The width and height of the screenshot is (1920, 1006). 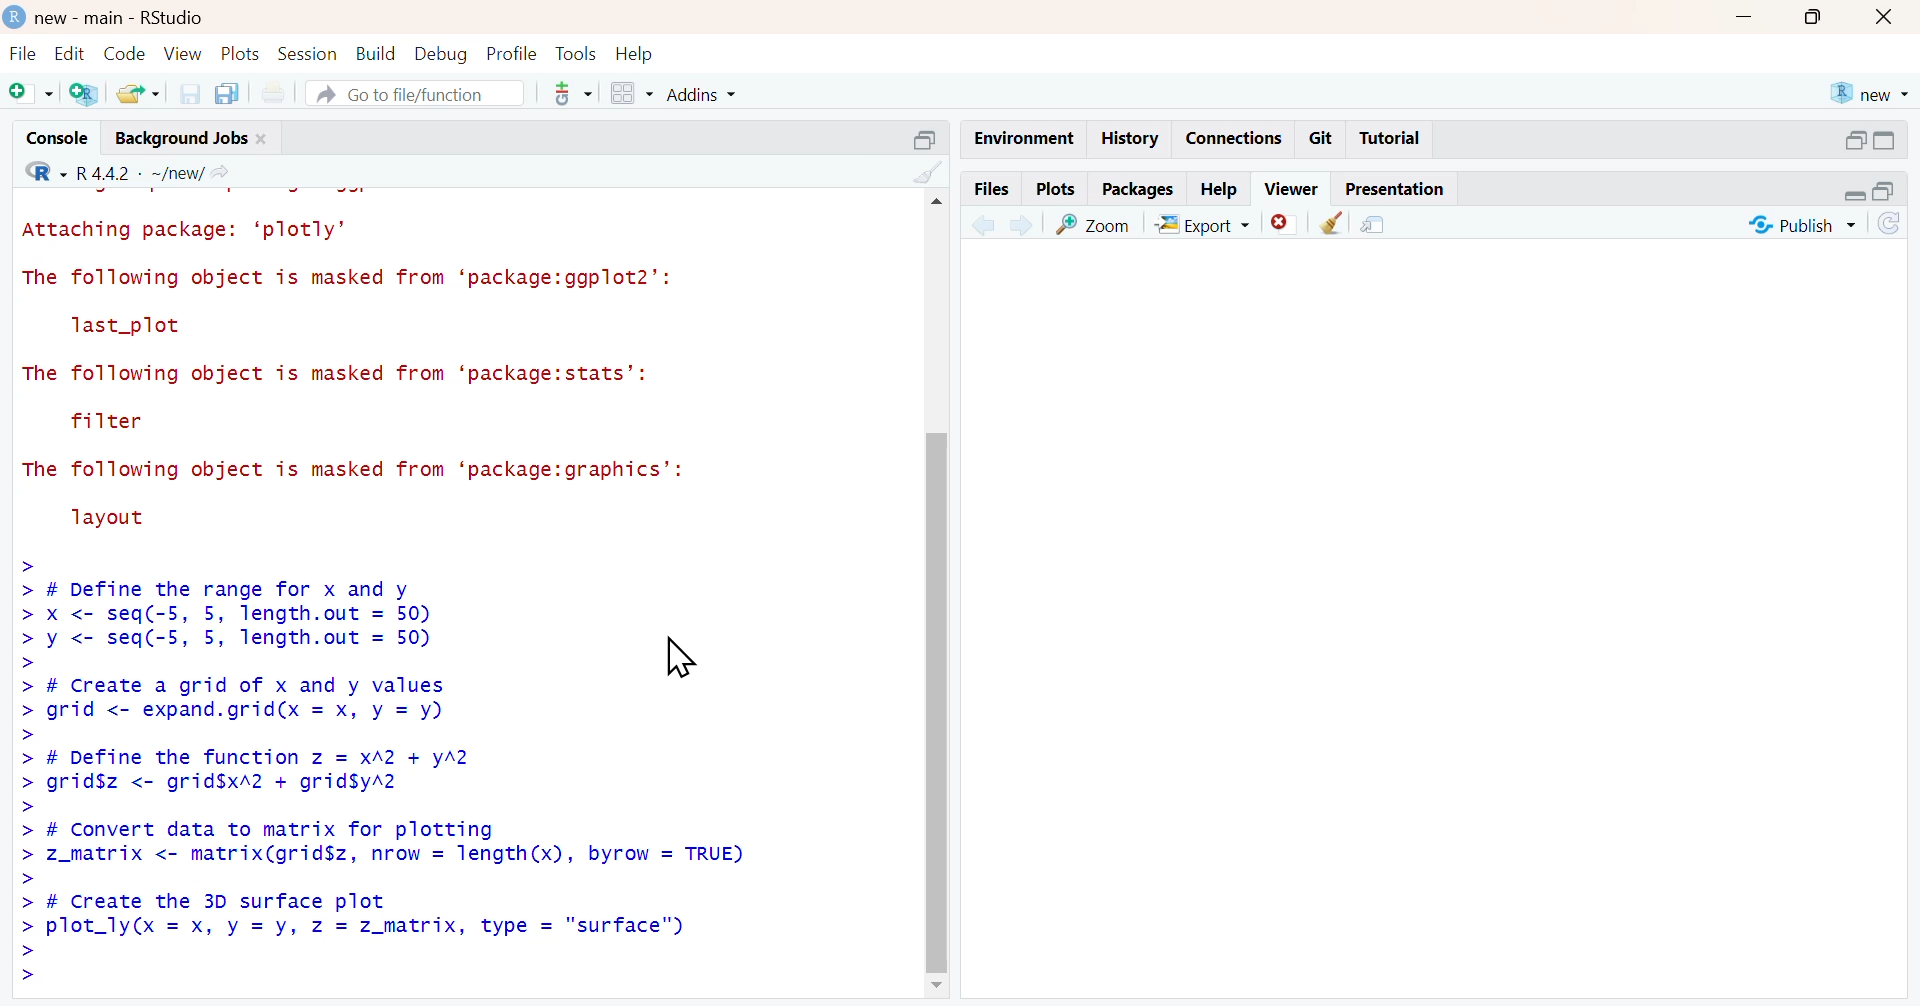 I want to click on minimize, so click(x=1853, y=138).